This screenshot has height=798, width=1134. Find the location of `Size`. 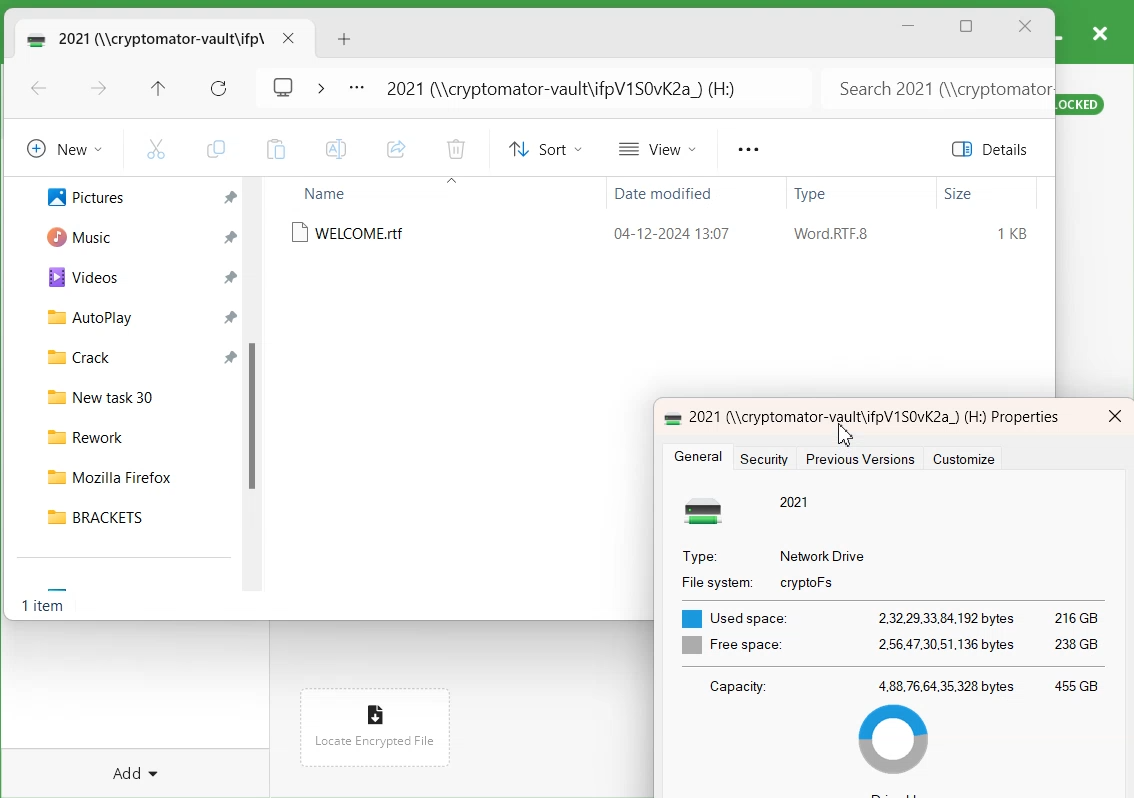

Size is located at coordinates (959, 194).